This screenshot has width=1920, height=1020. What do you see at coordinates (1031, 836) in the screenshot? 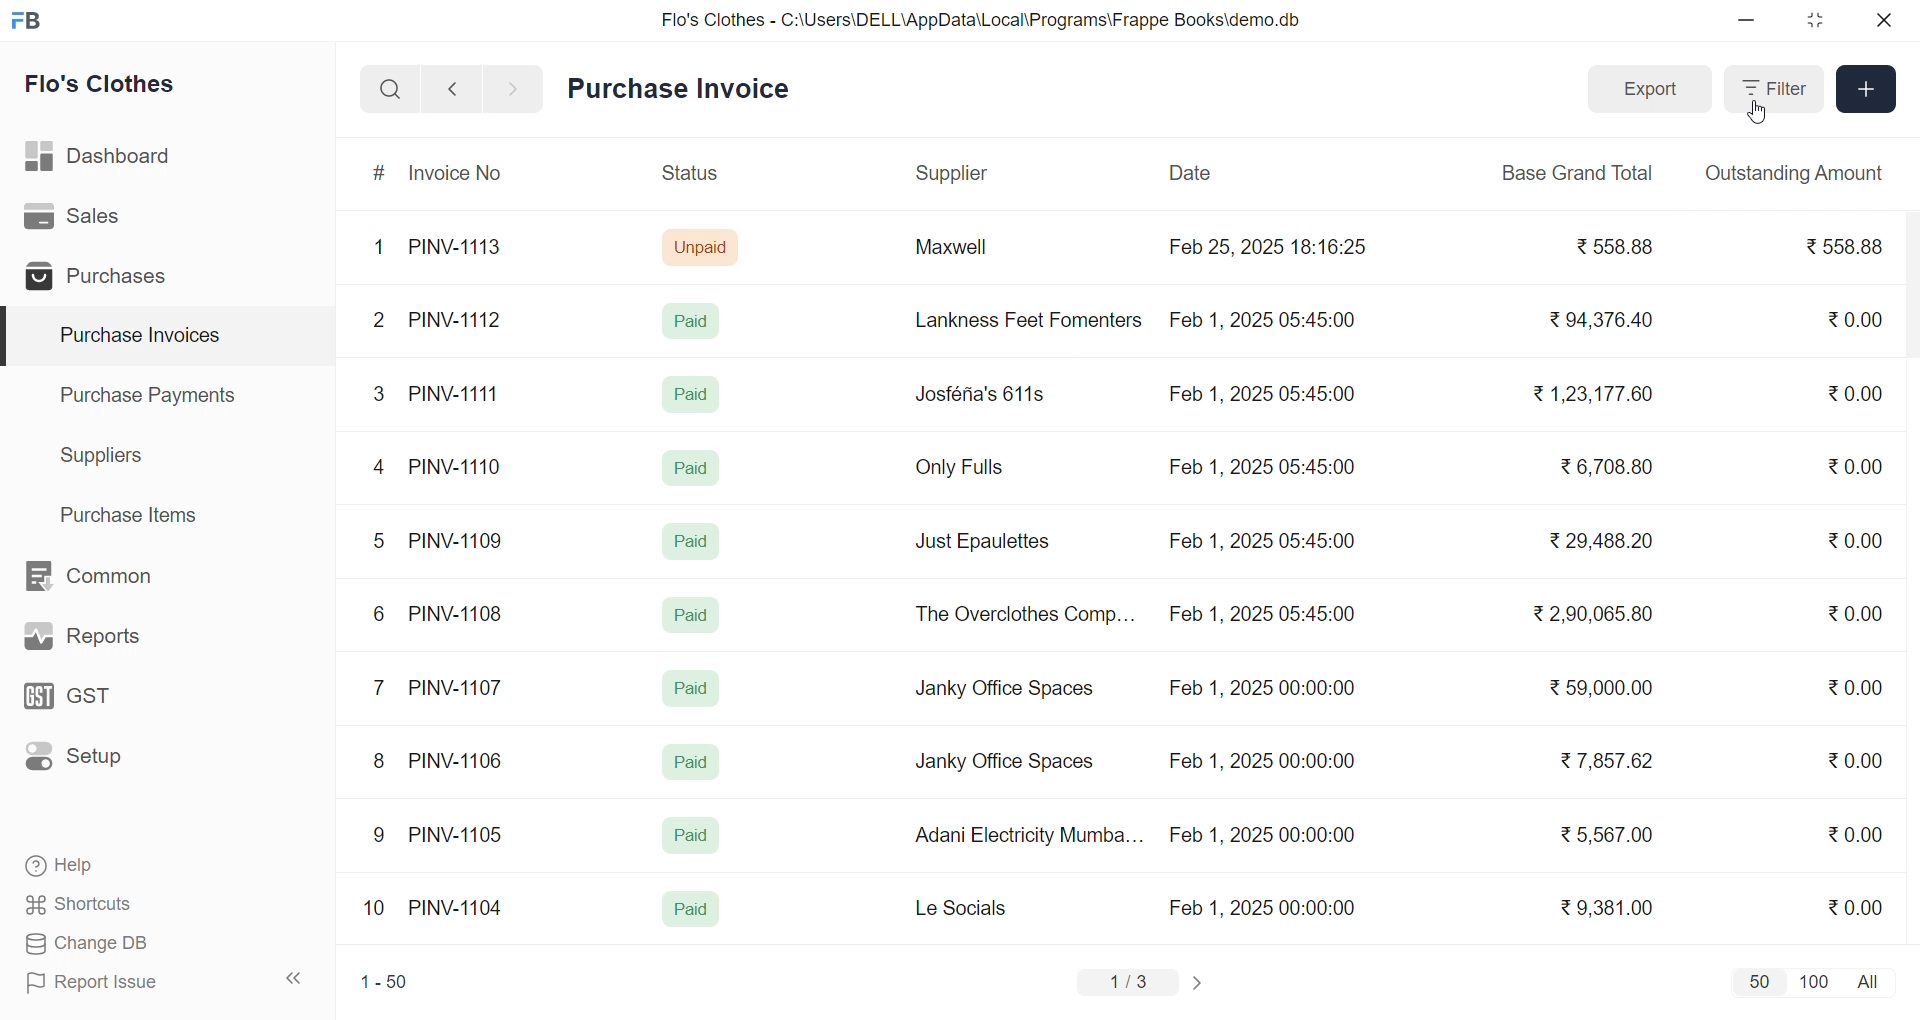
I see `Adani Electricity Mumba...` at bounding box center [1031, 836].